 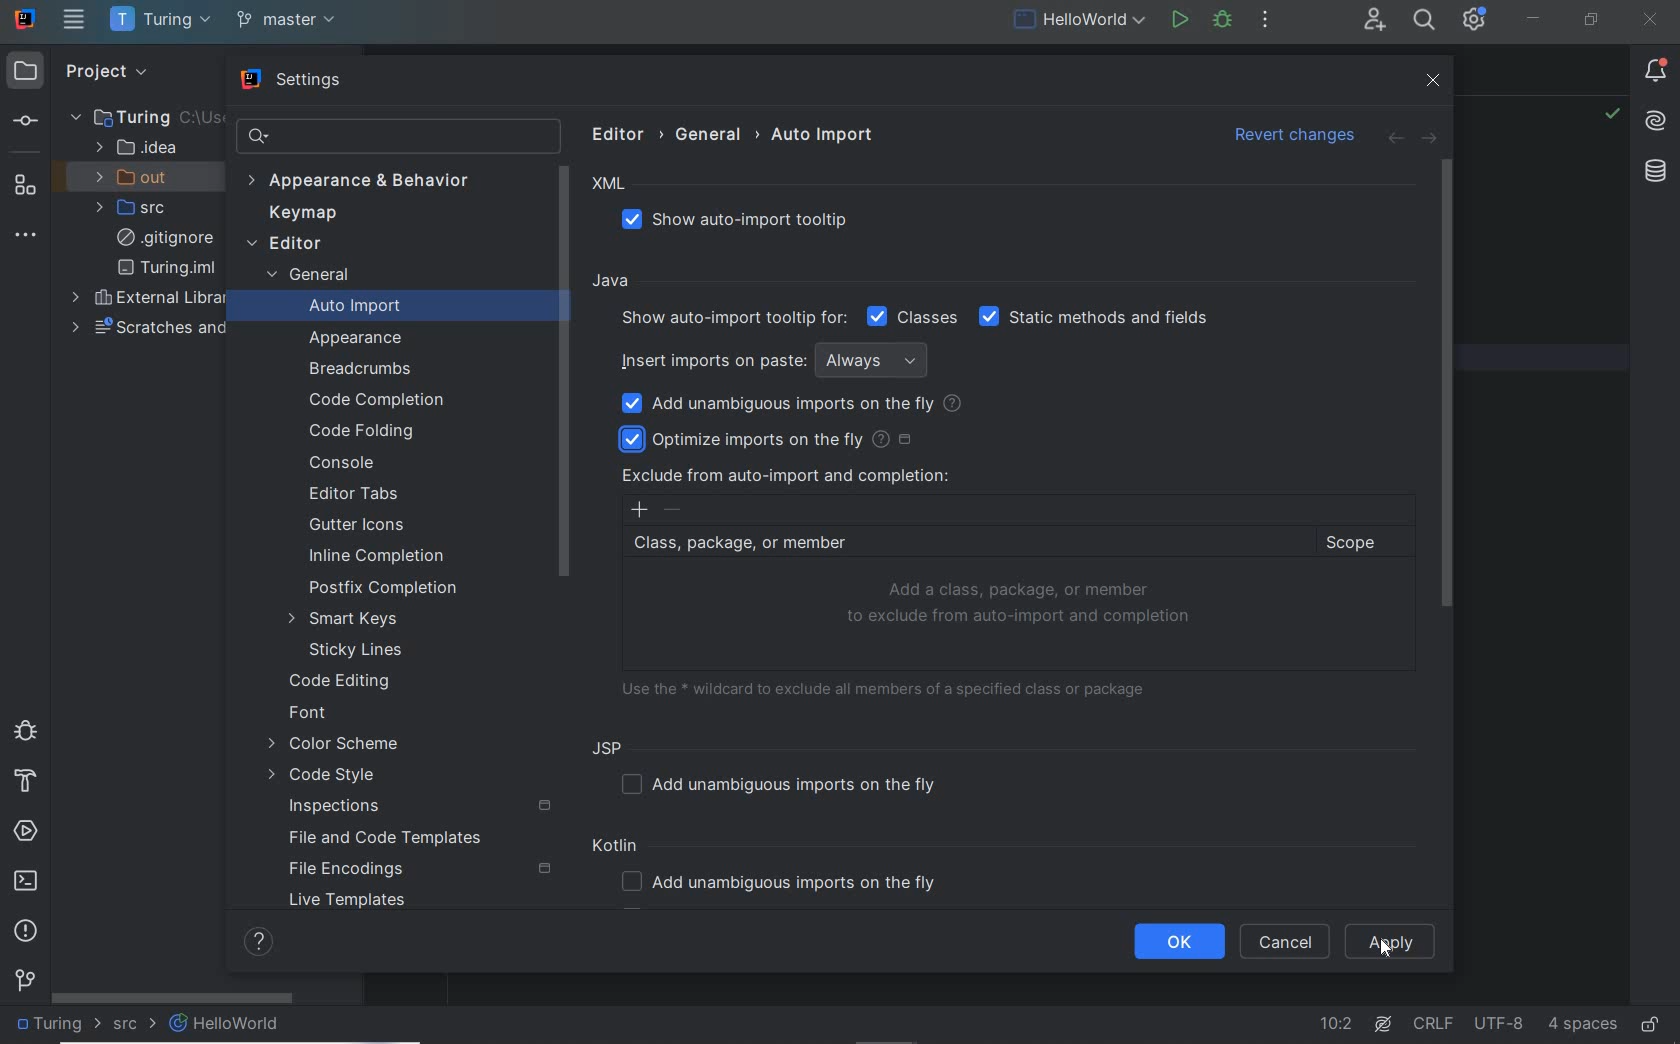 I want to click on forward, so click(x=1428, y=139).